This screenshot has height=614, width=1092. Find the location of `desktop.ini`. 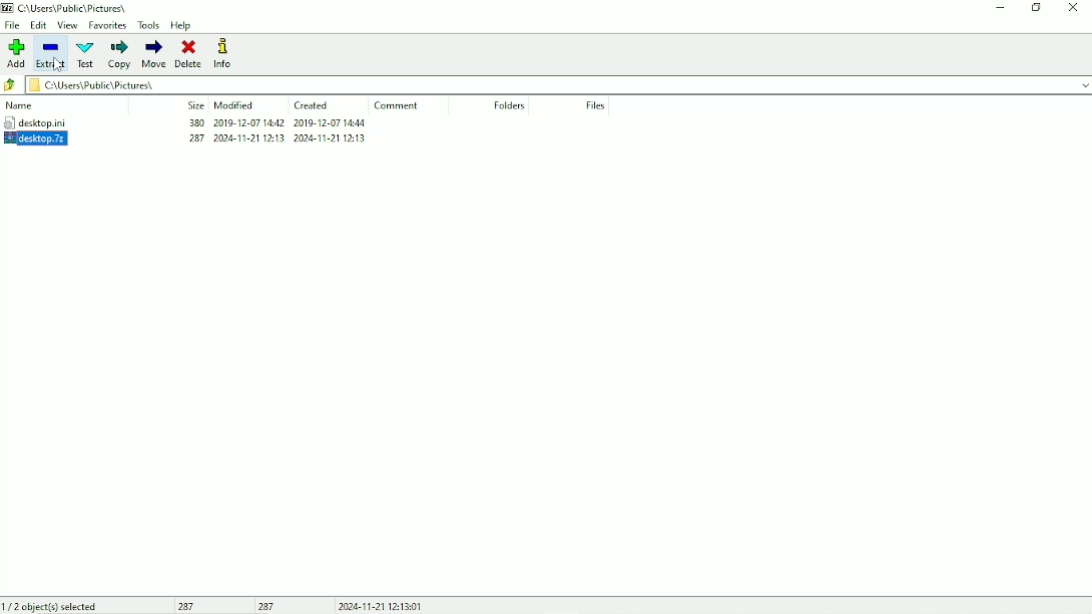

desktop.ini is located at coordinates (50, 122).